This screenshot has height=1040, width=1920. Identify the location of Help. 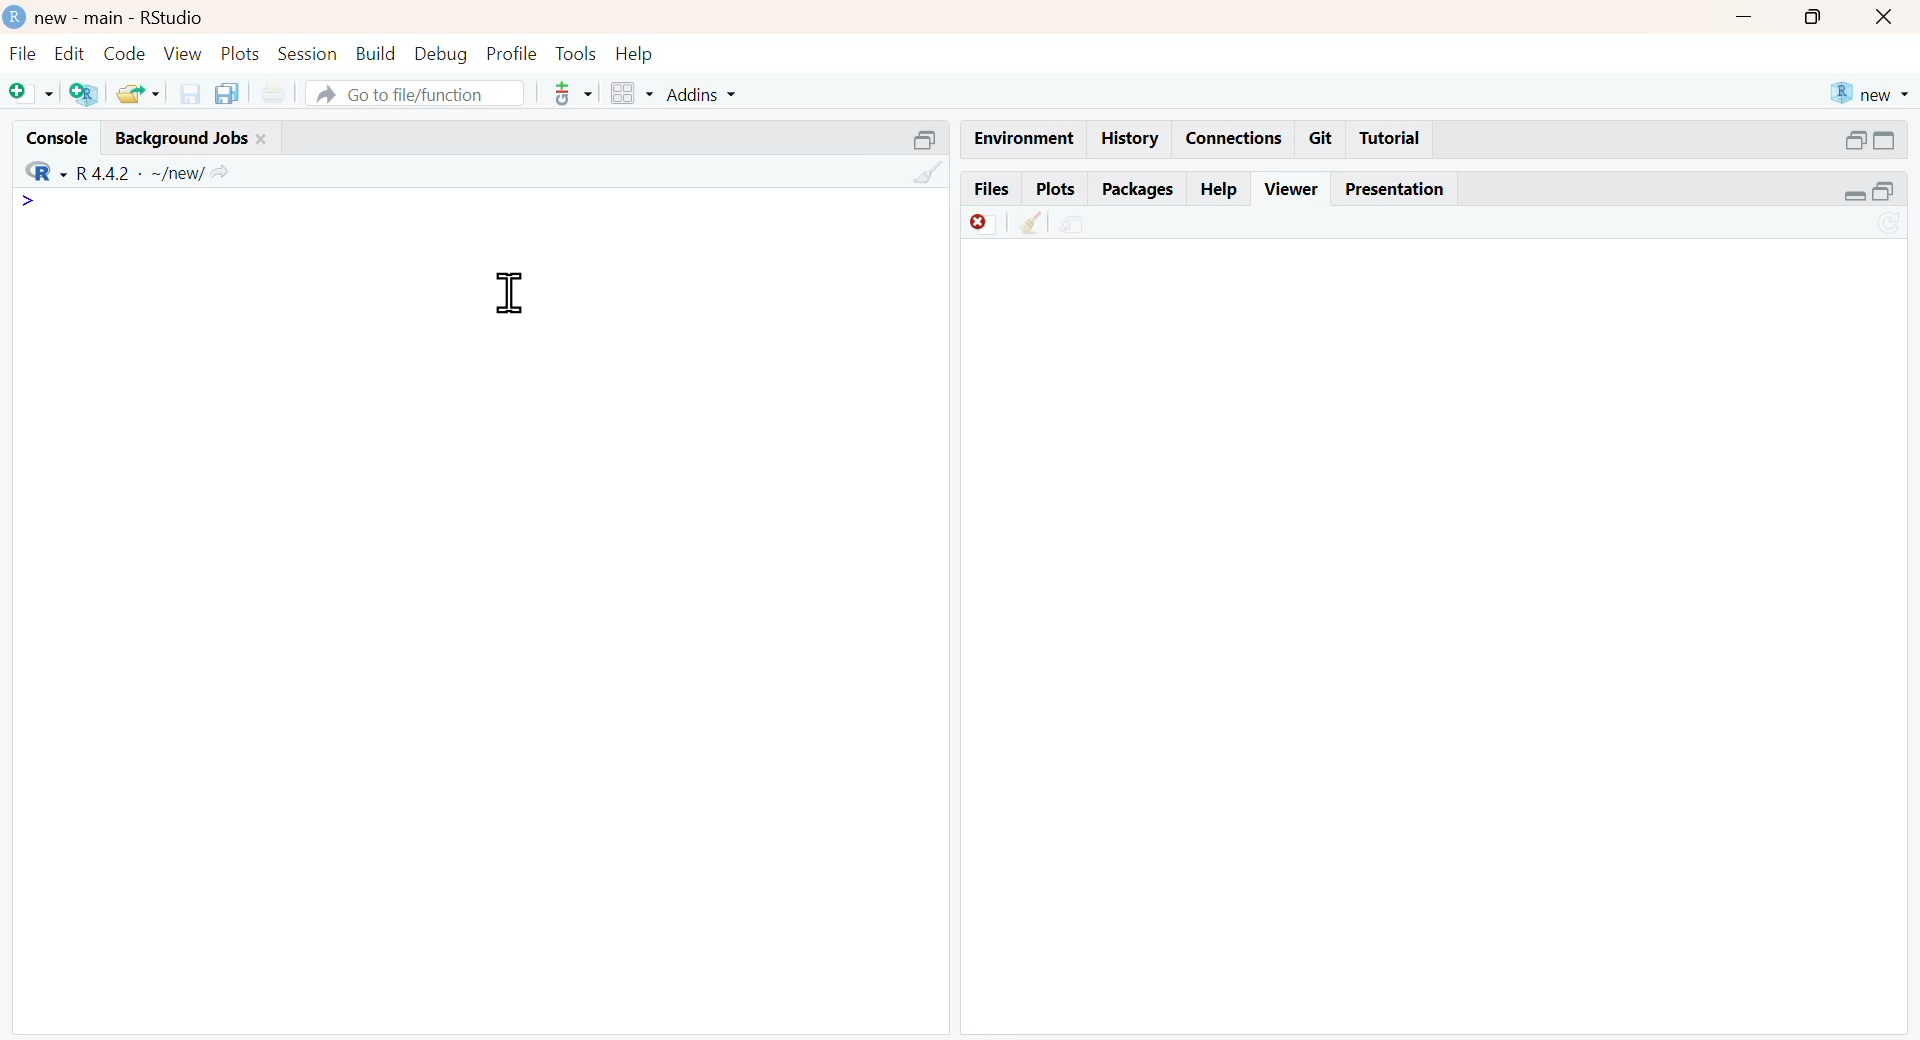
(644, 51).